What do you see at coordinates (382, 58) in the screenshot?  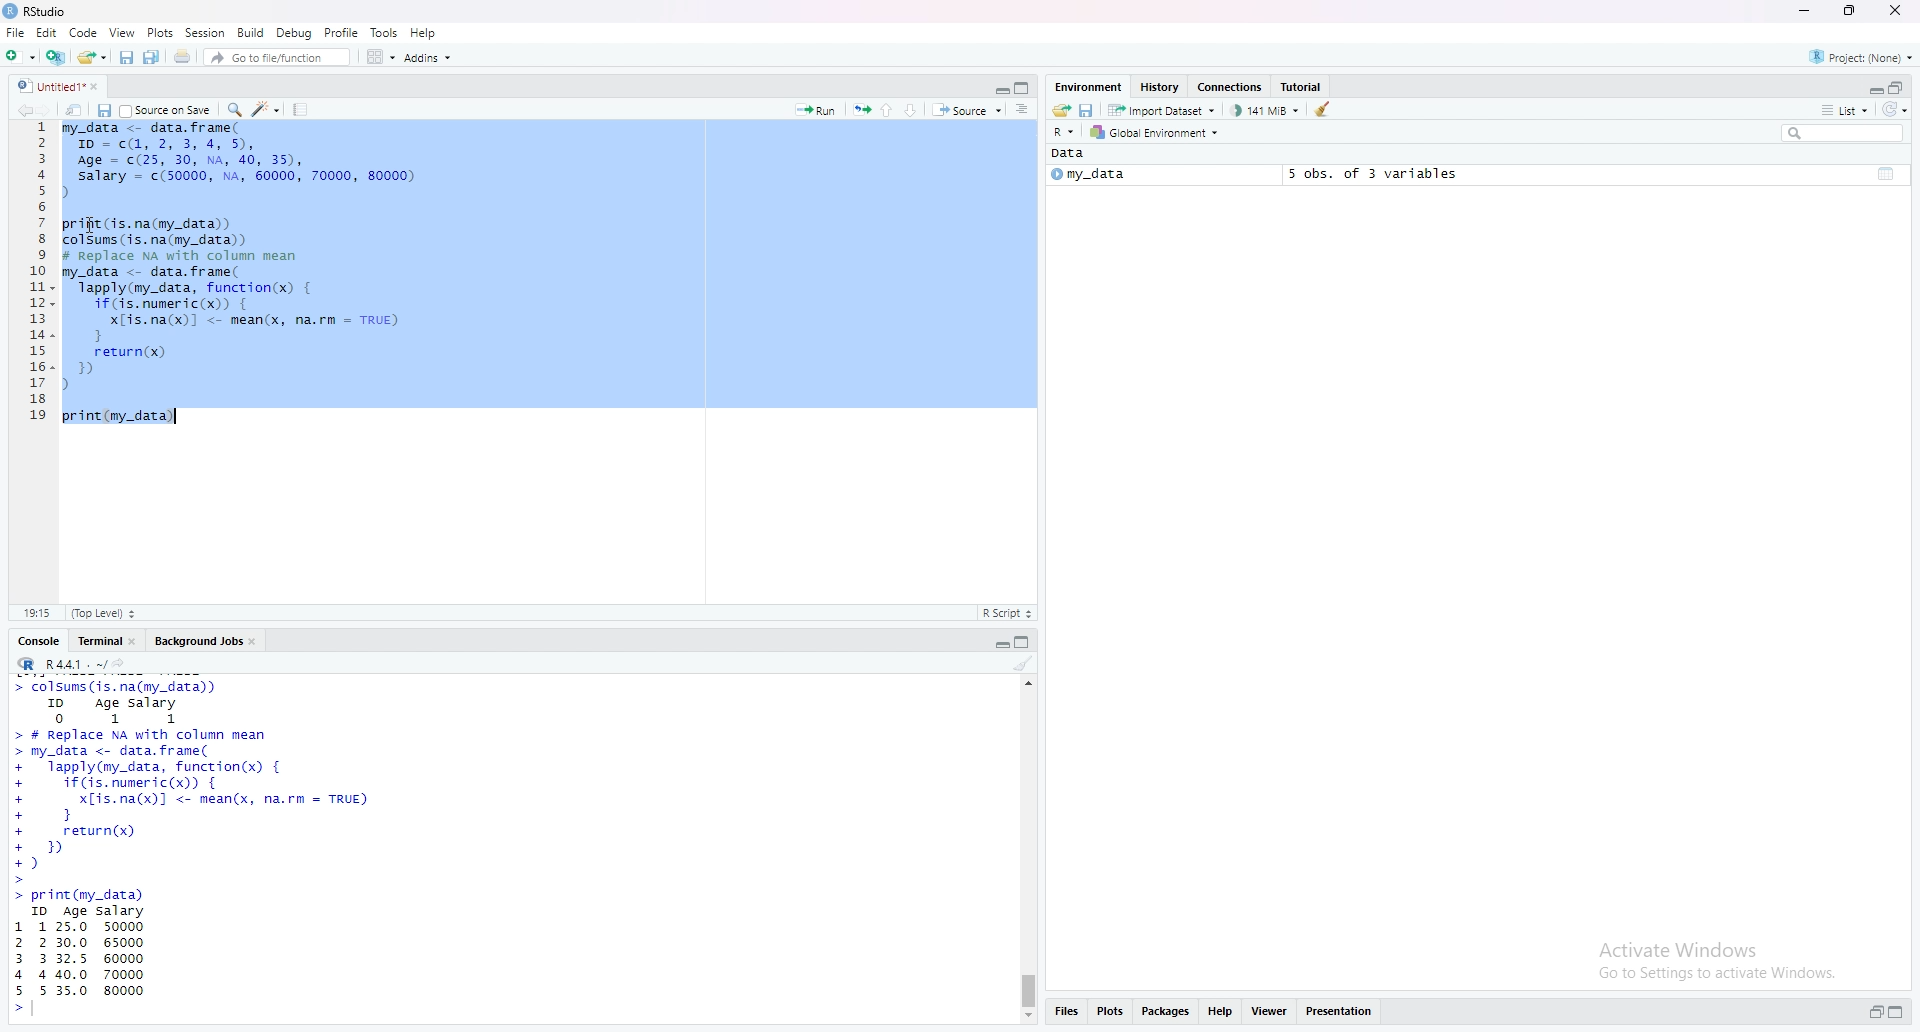 I see `workspace panes` at bounding box center [382, 58].